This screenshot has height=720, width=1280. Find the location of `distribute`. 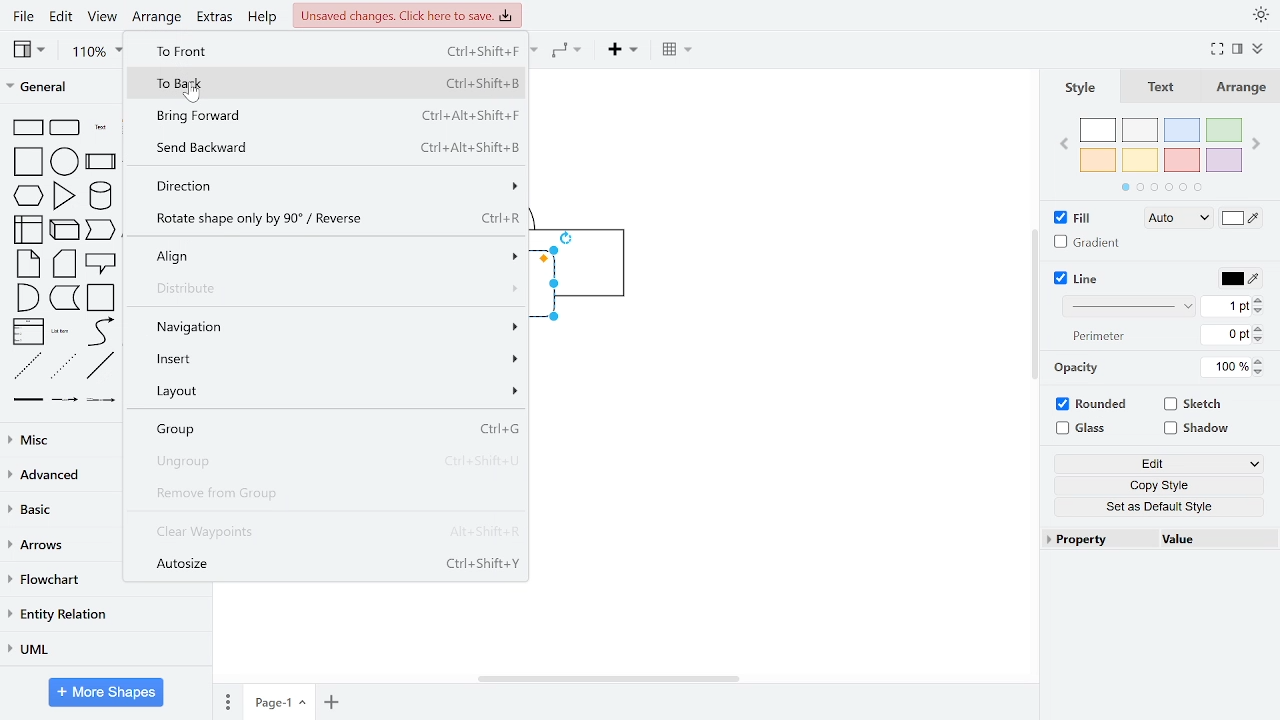

distribute is located at coordinates (334, 290).